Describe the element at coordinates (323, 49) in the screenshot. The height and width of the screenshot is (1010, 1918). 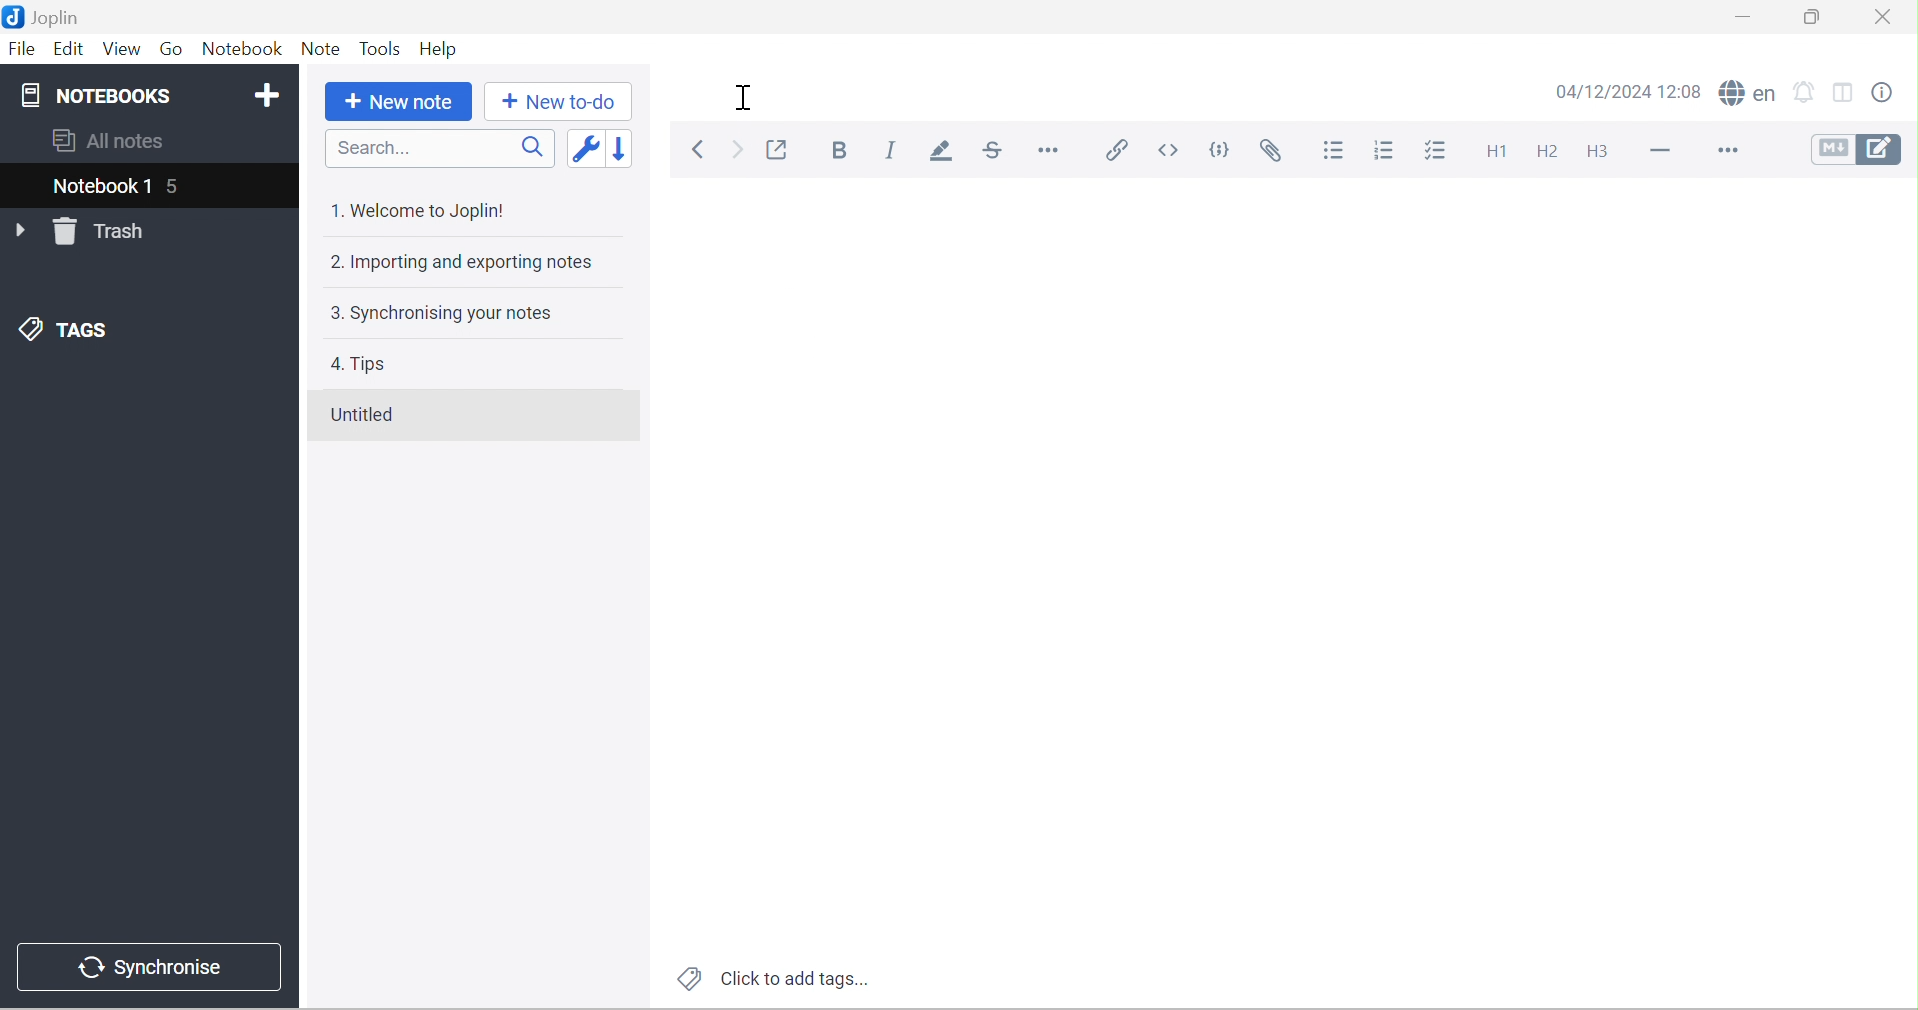
I see `Note` at that location.